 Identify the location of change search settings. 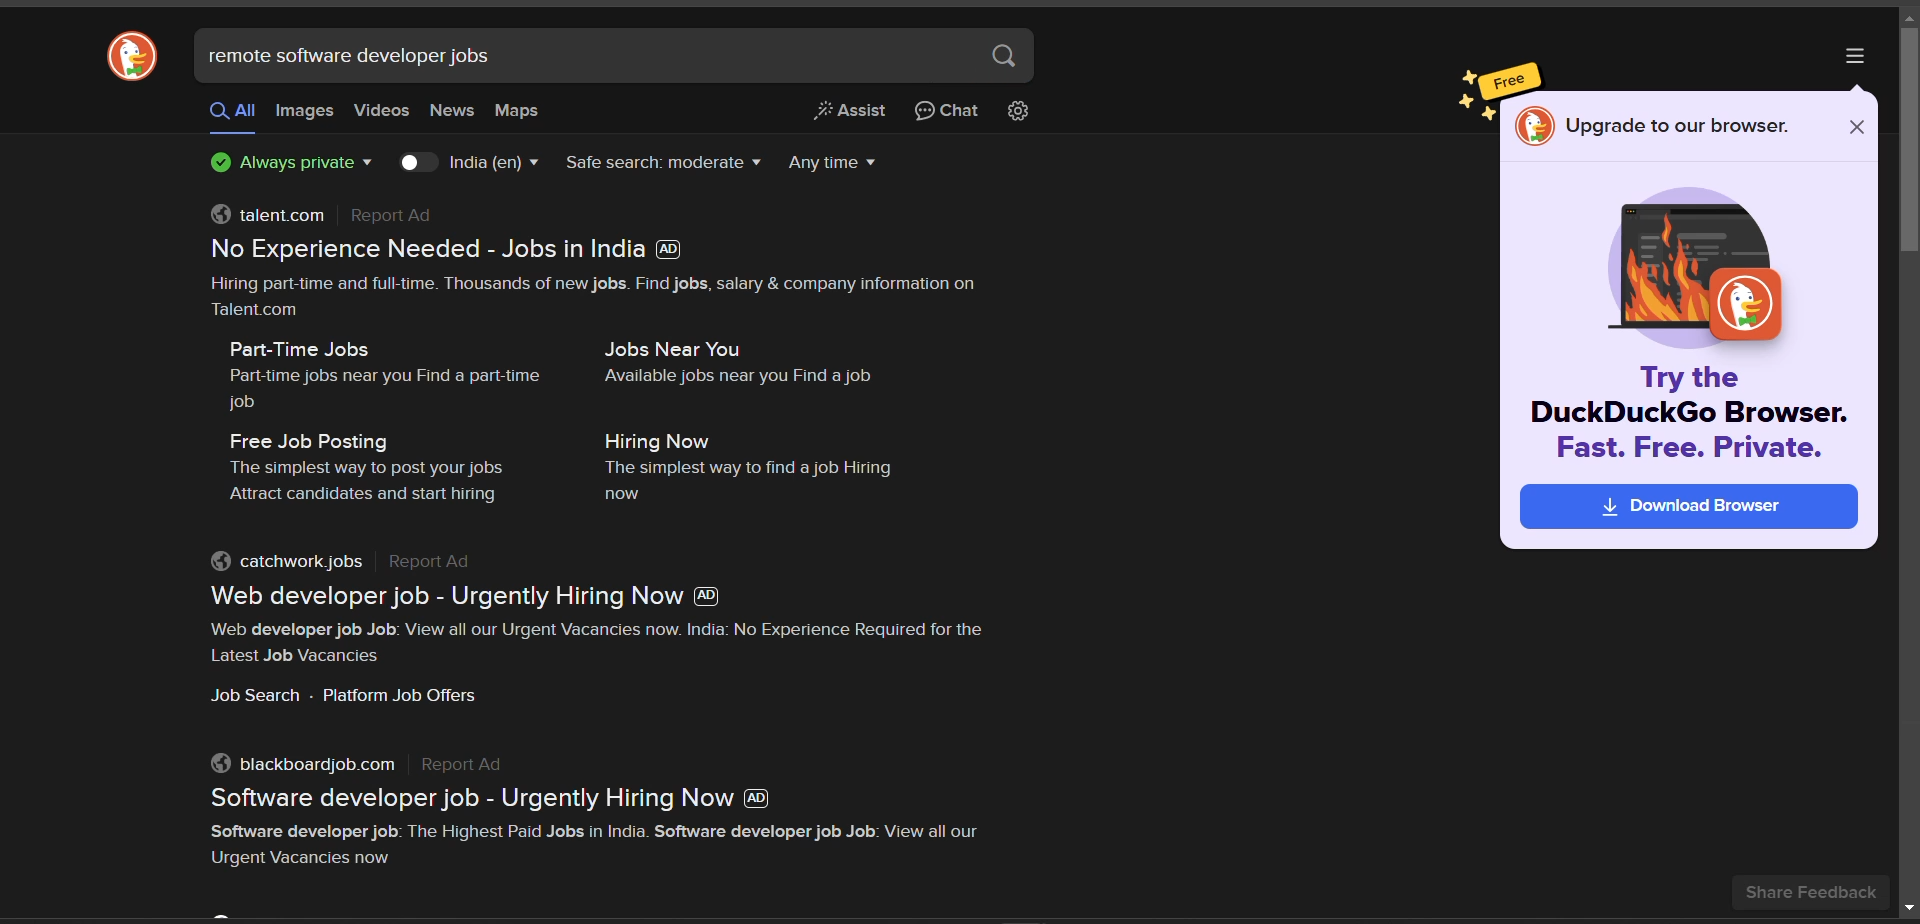
(1023, 112).